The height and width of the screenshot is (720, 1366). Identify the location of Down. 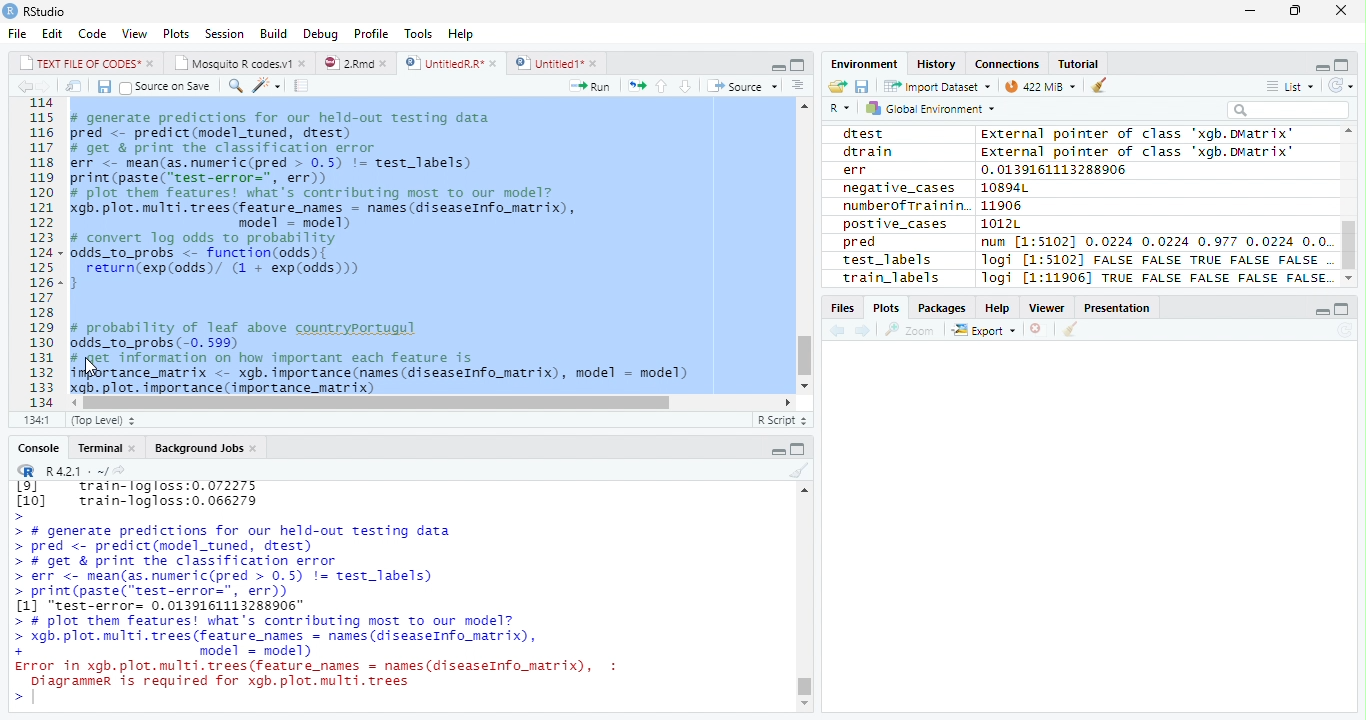
(685, 85).